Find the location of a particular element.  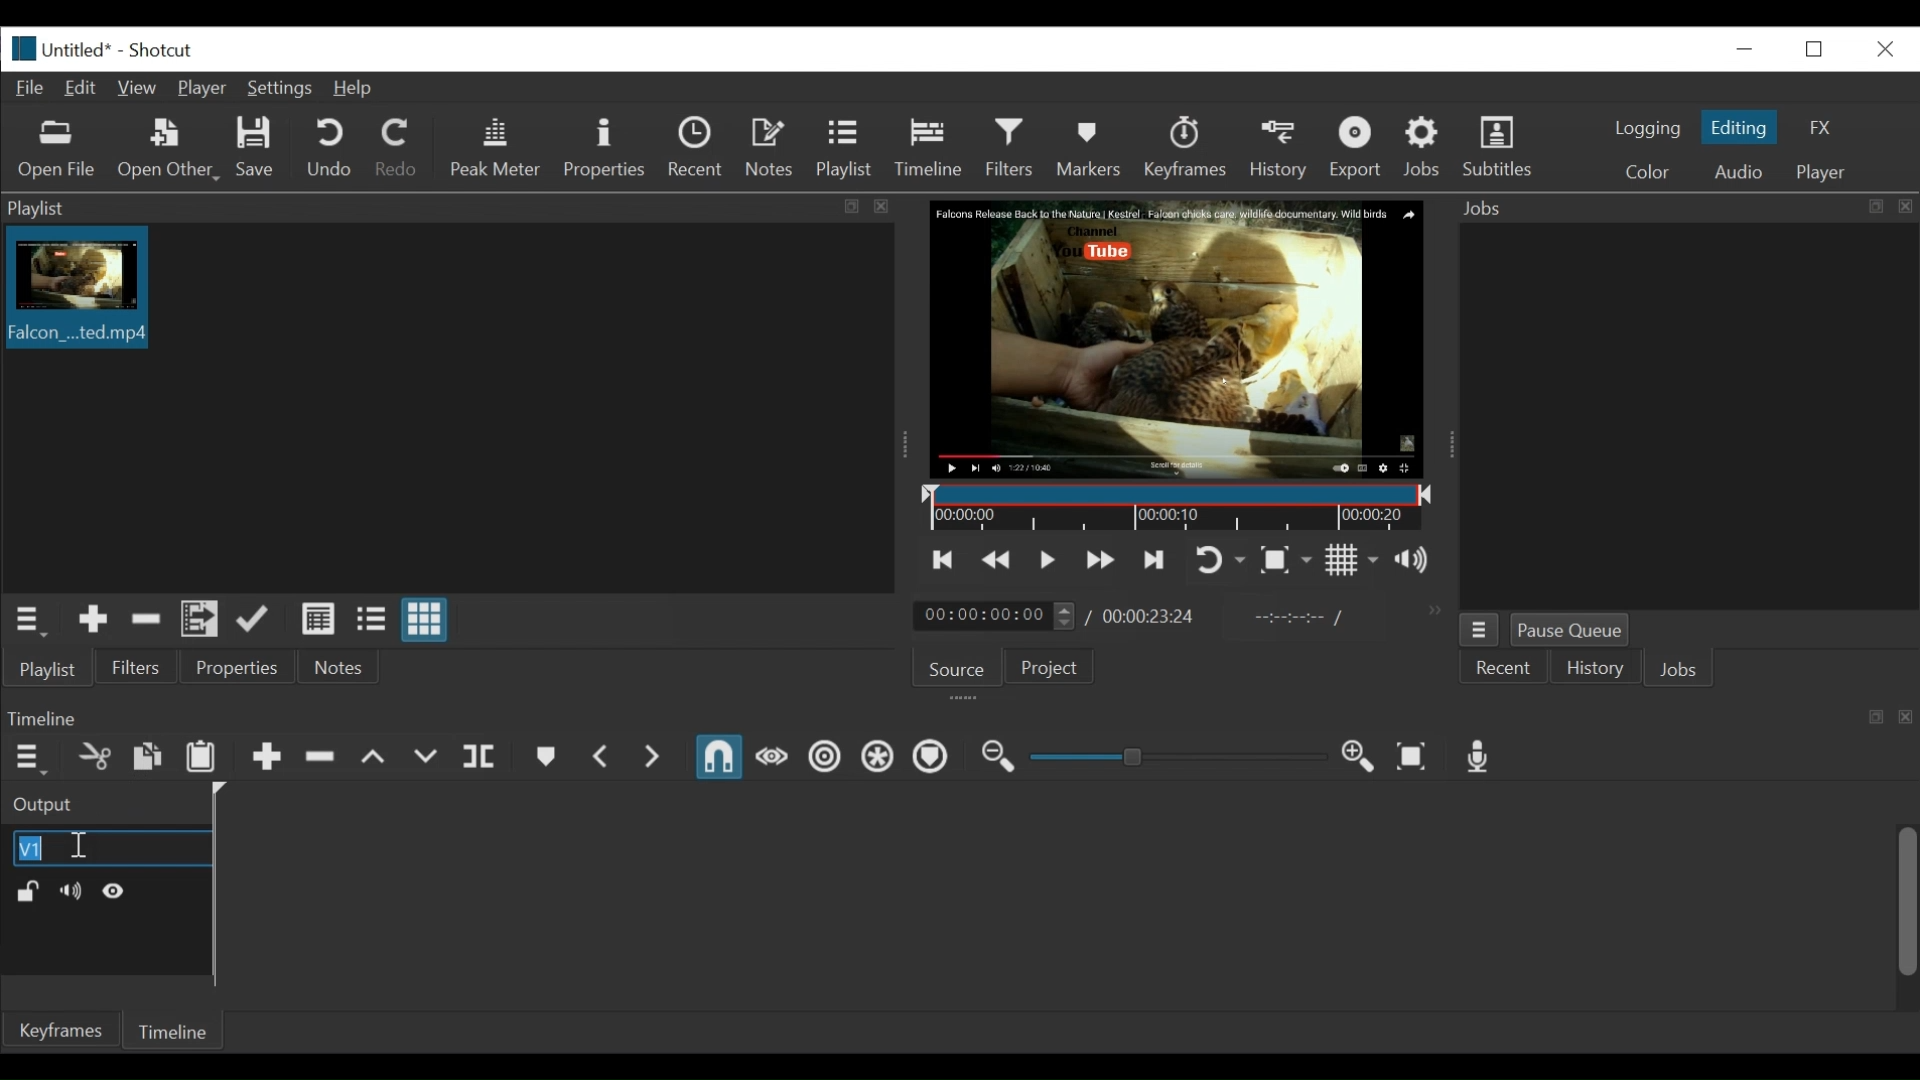

Overwrite is located at coordinates (427, 756).